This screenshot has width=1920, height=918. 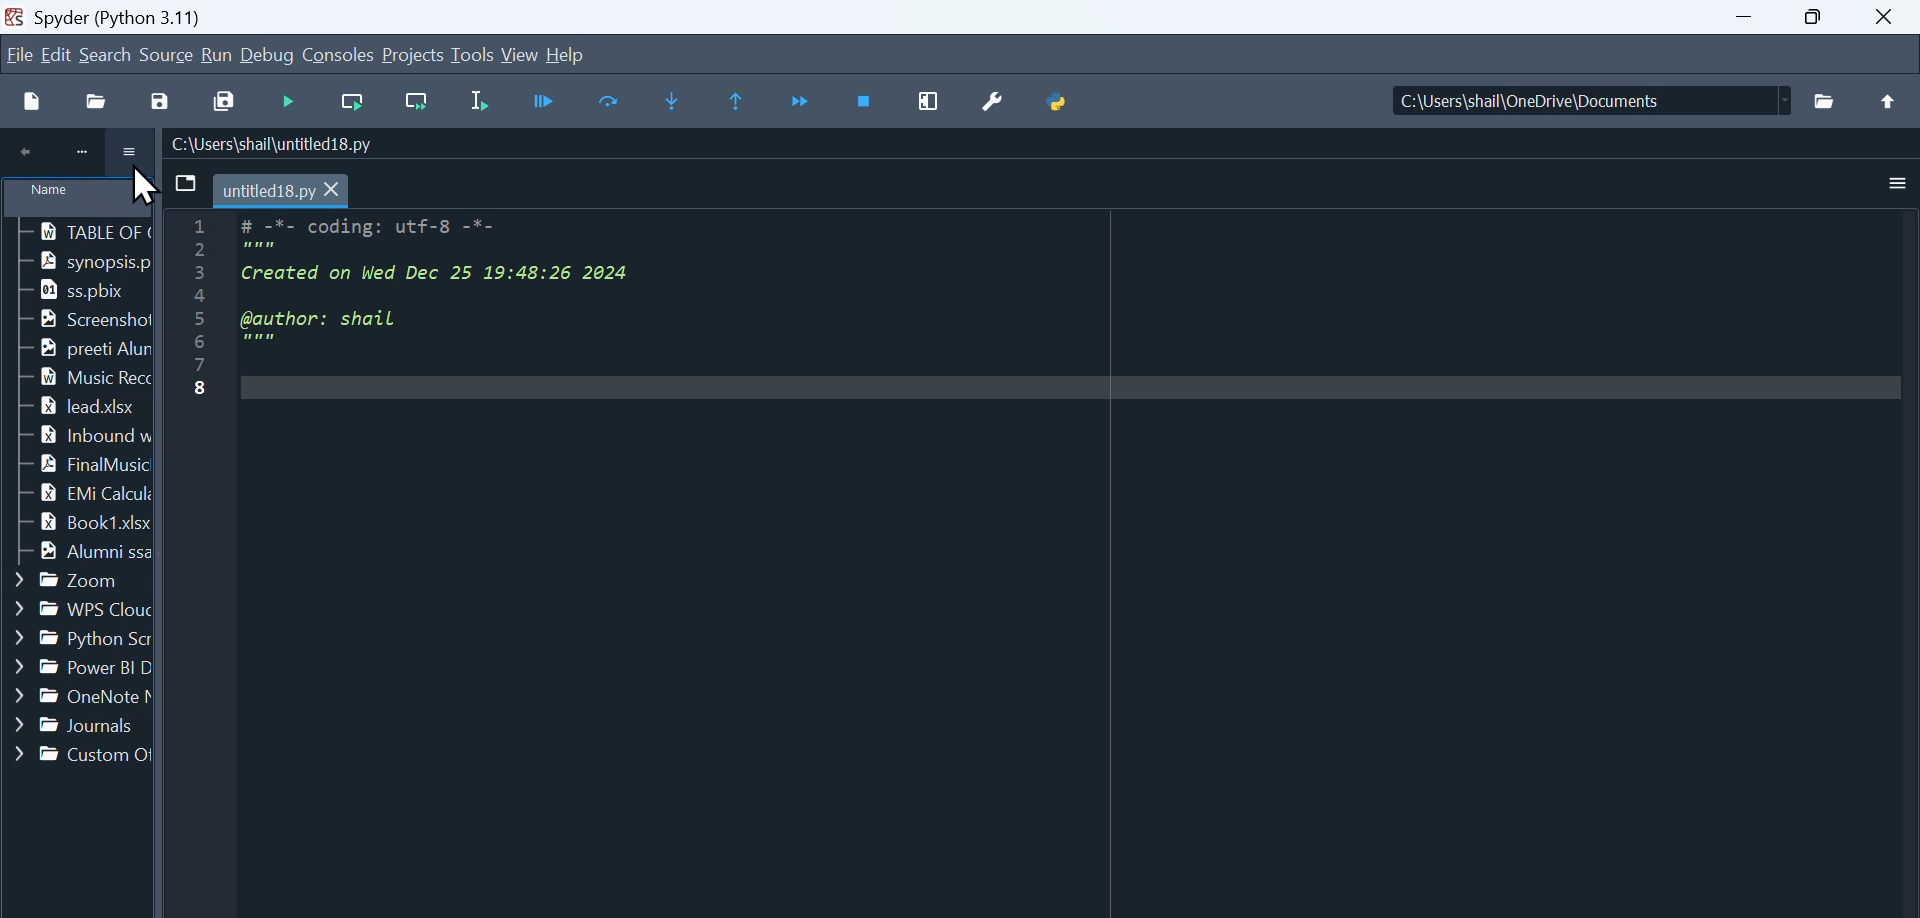 I want to click on Screenshot.., so click(x=85, y=320).